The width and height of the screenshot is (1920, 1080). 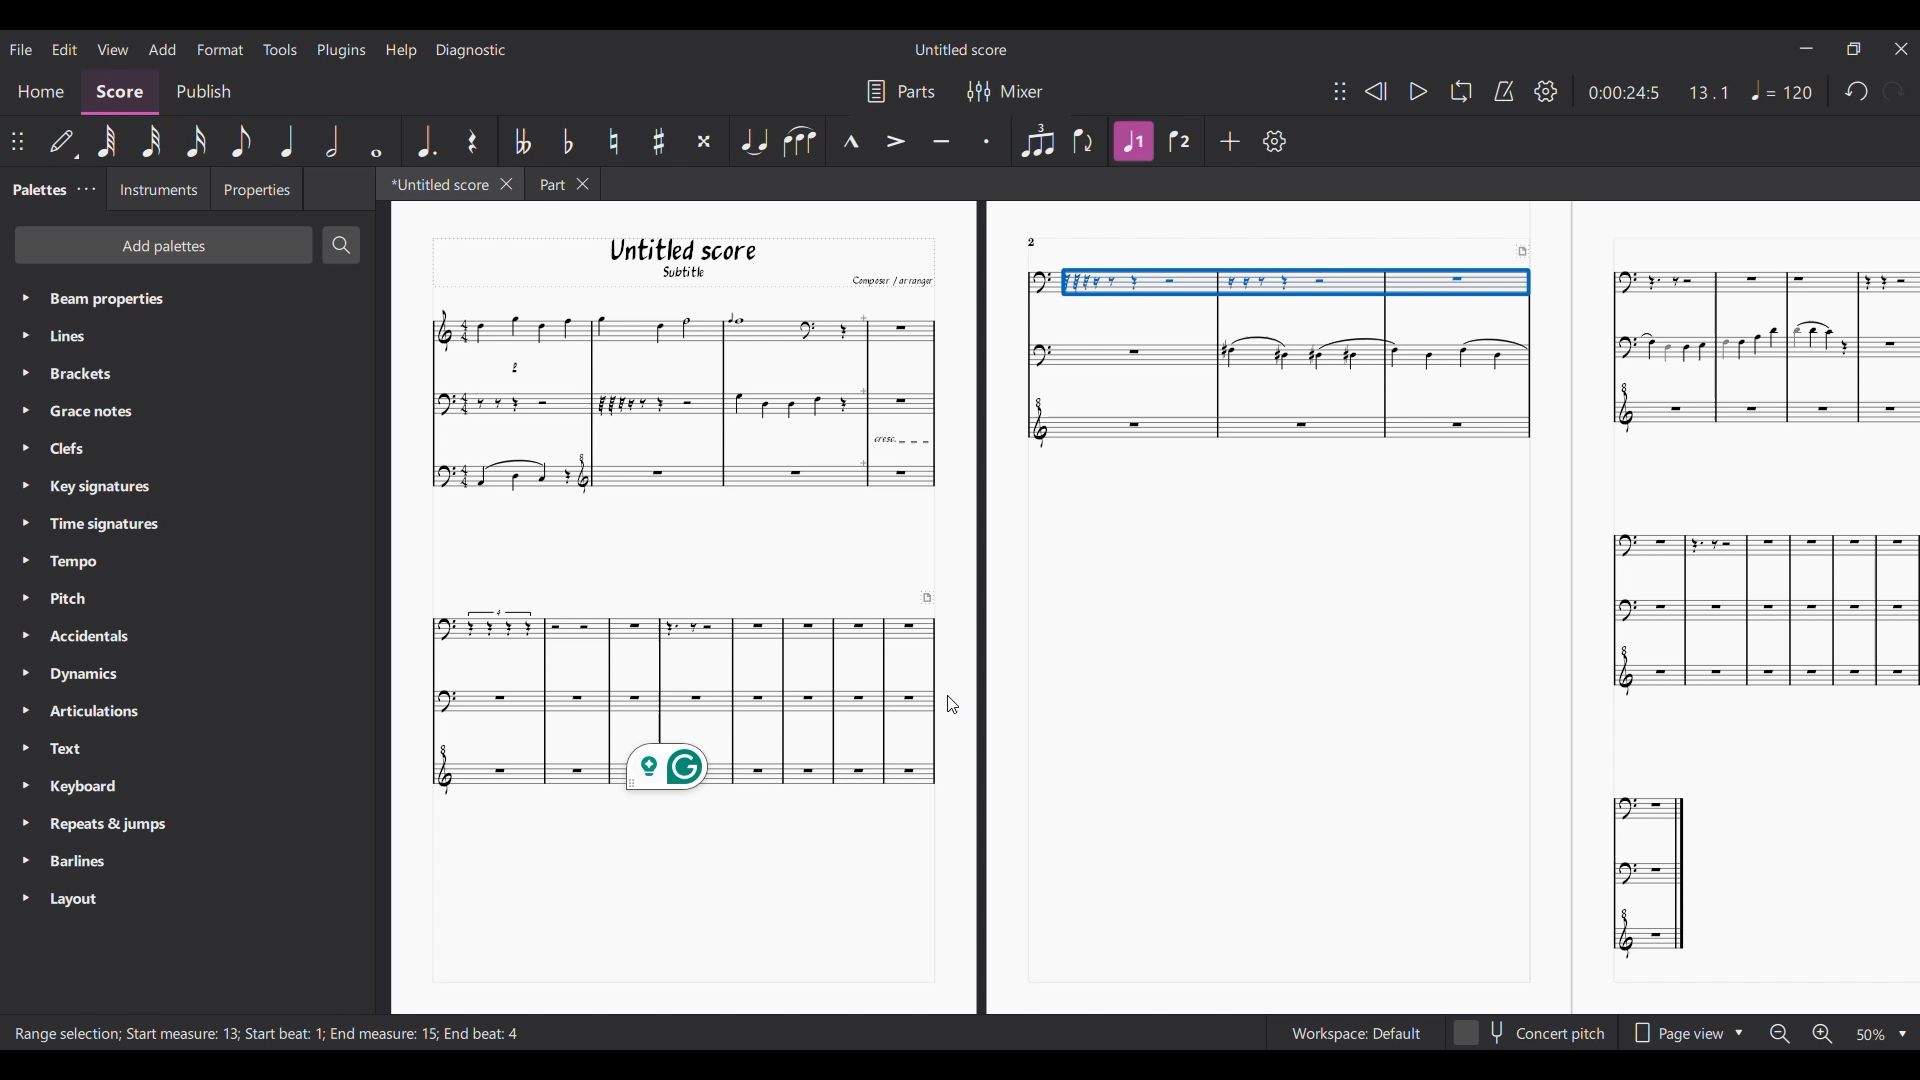 I want to click on » Lines, so click(x=87, y=338).